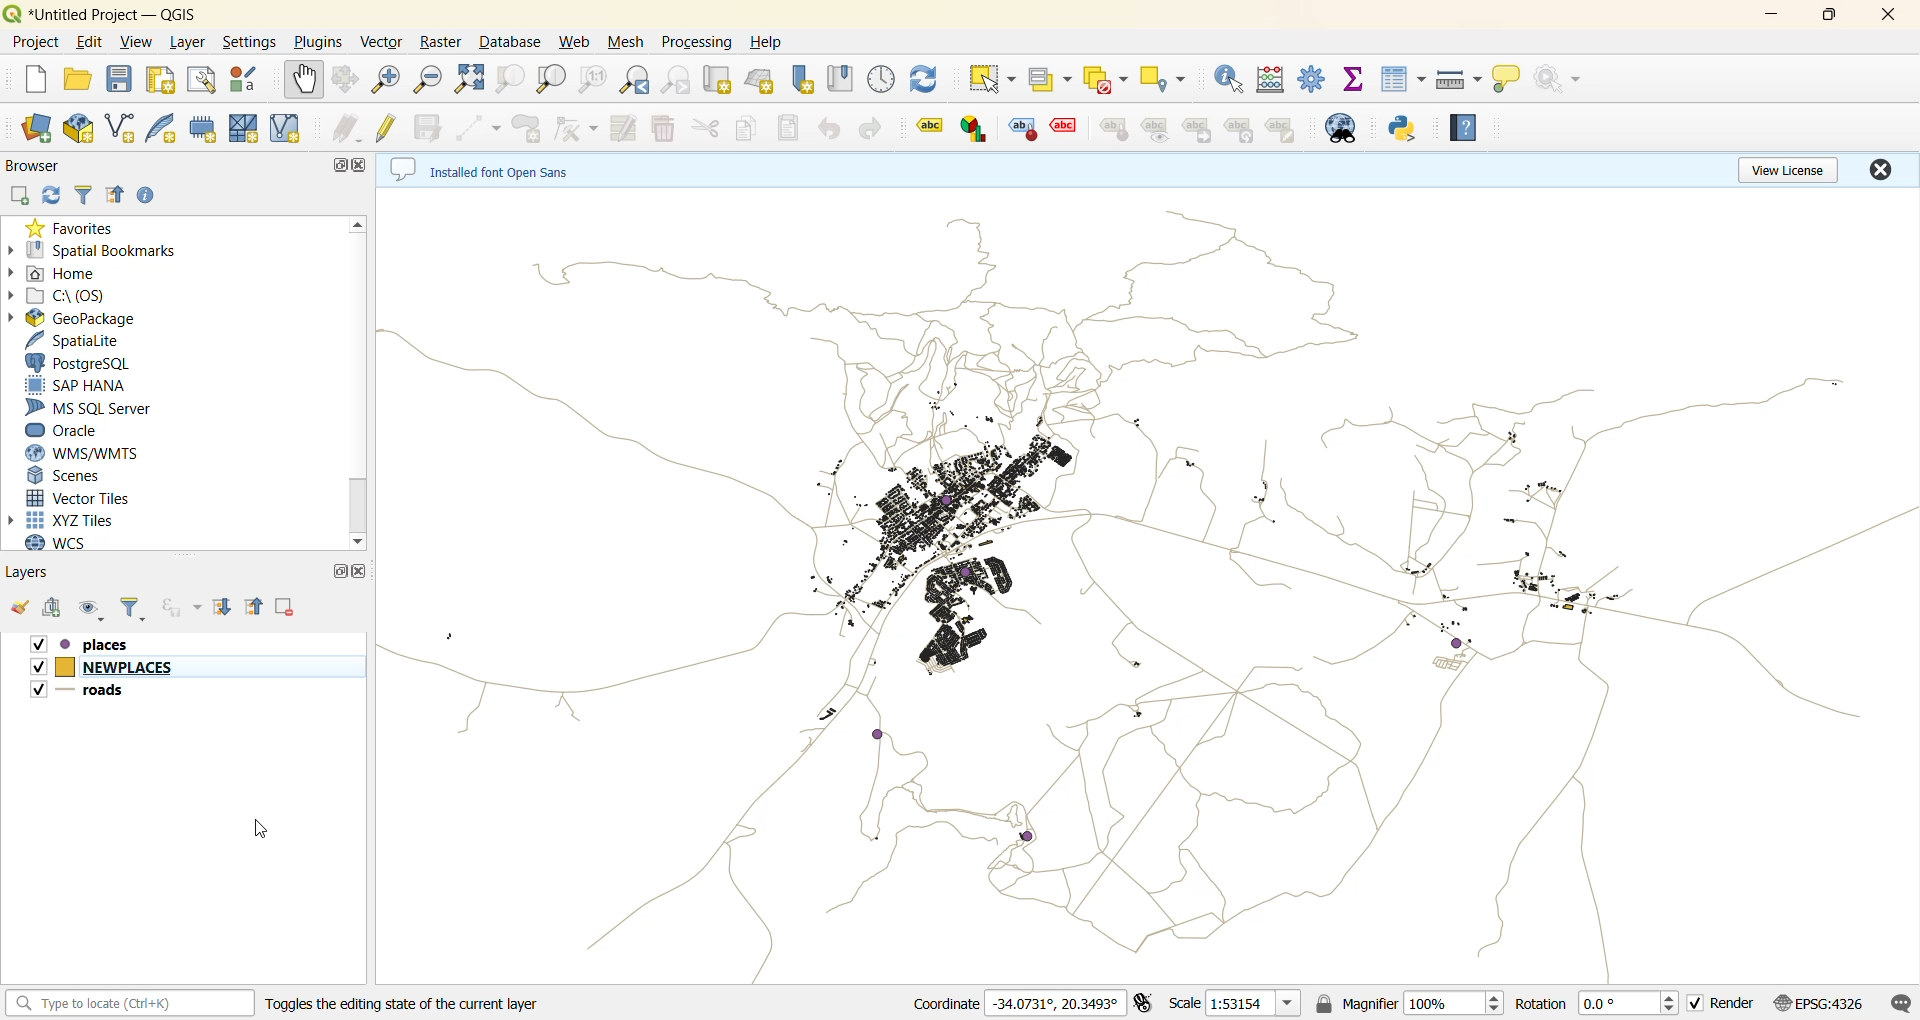 The height and width of the screenshot is (1020, 1920). I want to click on expand all, so click(228, 608).